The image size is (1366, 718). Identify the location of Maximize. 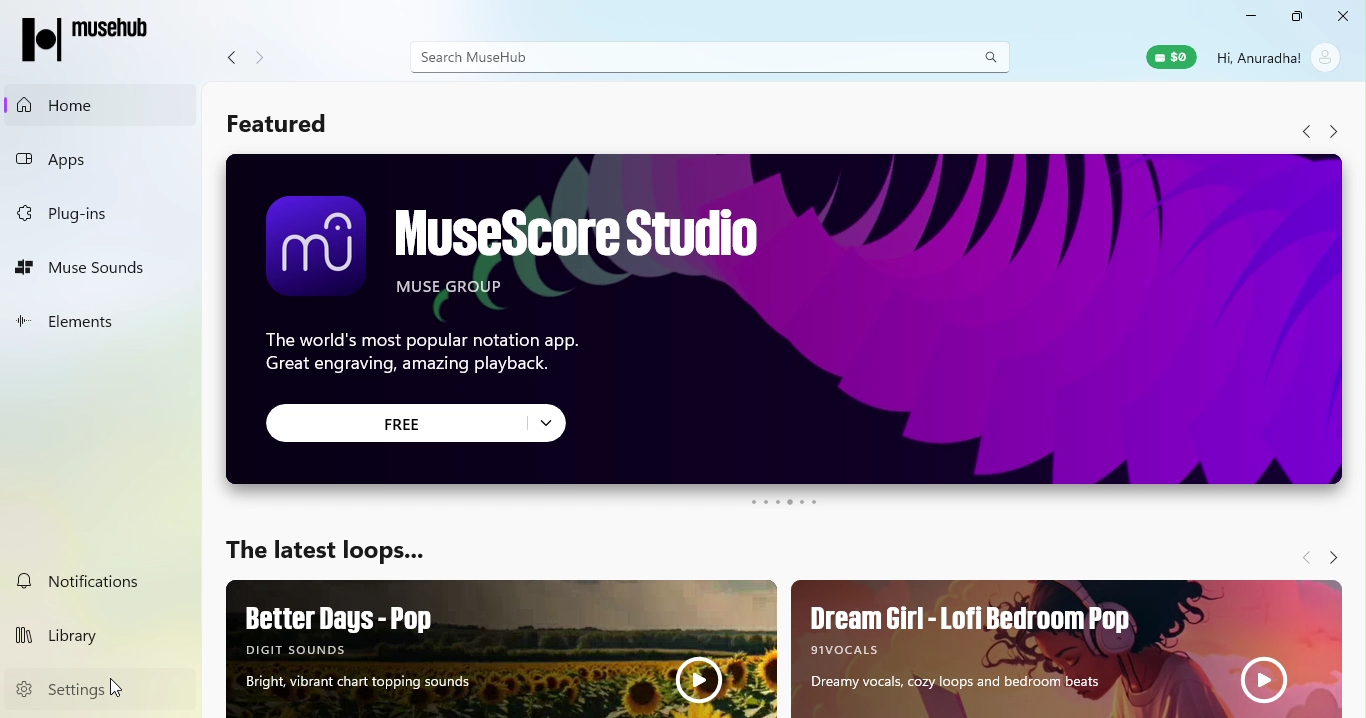
(1295, 18).